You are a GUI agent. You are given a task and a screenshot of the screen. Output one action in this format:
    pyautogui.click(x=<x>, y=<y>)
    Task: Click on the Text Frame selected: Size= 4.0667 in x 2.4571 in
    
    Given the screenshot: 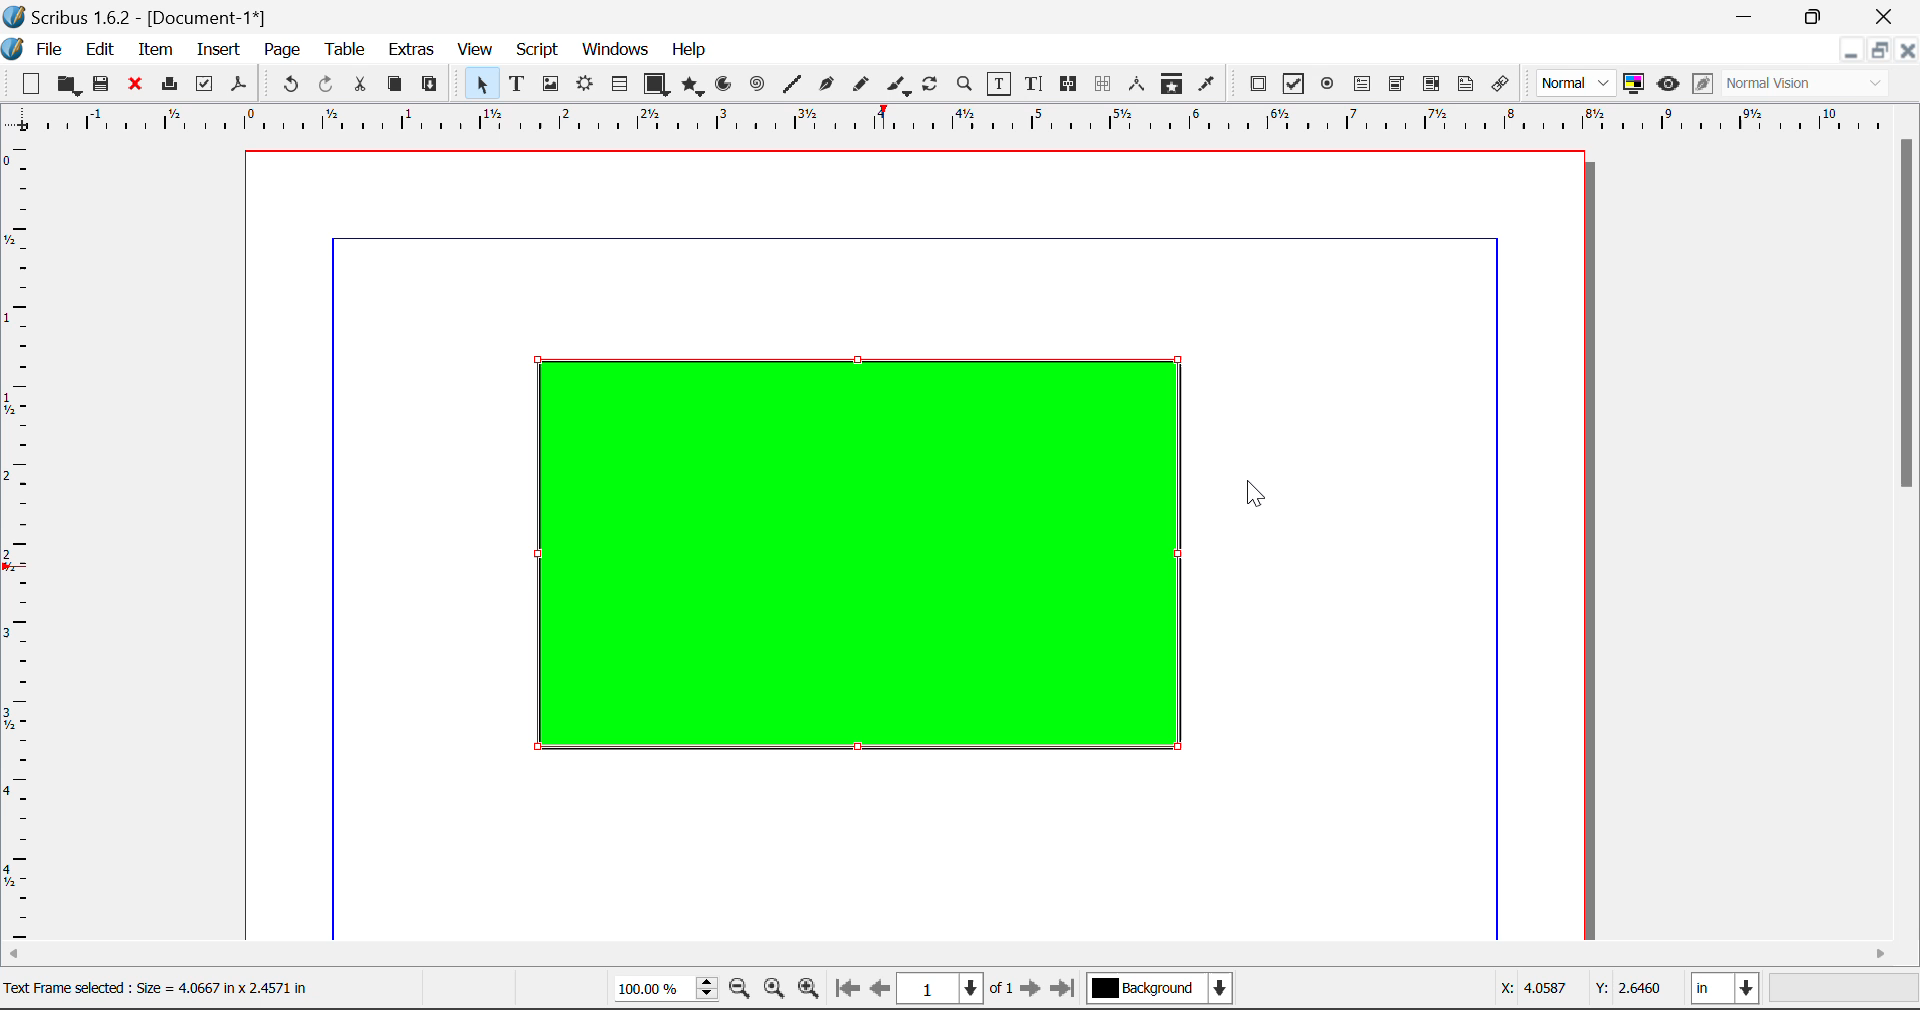 What is the action you would take?
    pyautogui.click(x=156, y=986)
    